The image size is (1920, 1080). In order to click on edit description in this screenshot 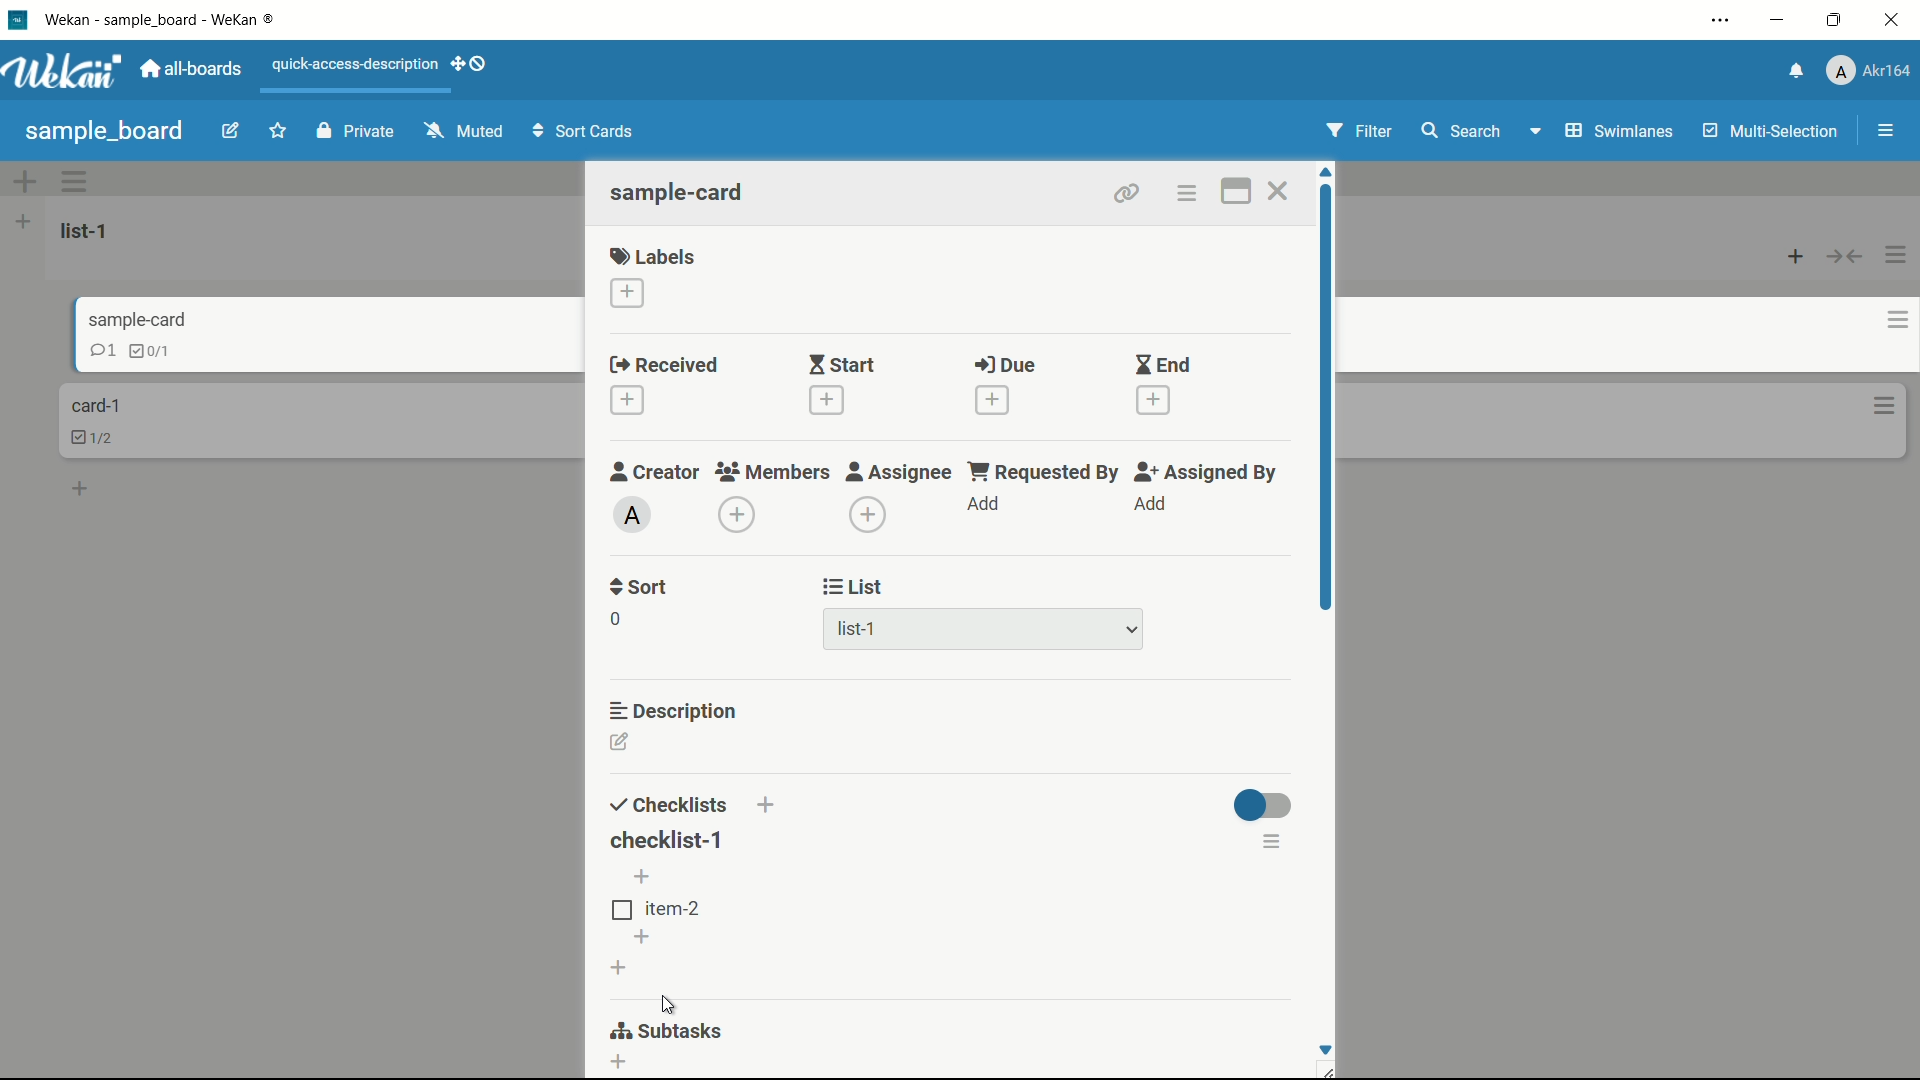, I will do `click(621, 741)`.